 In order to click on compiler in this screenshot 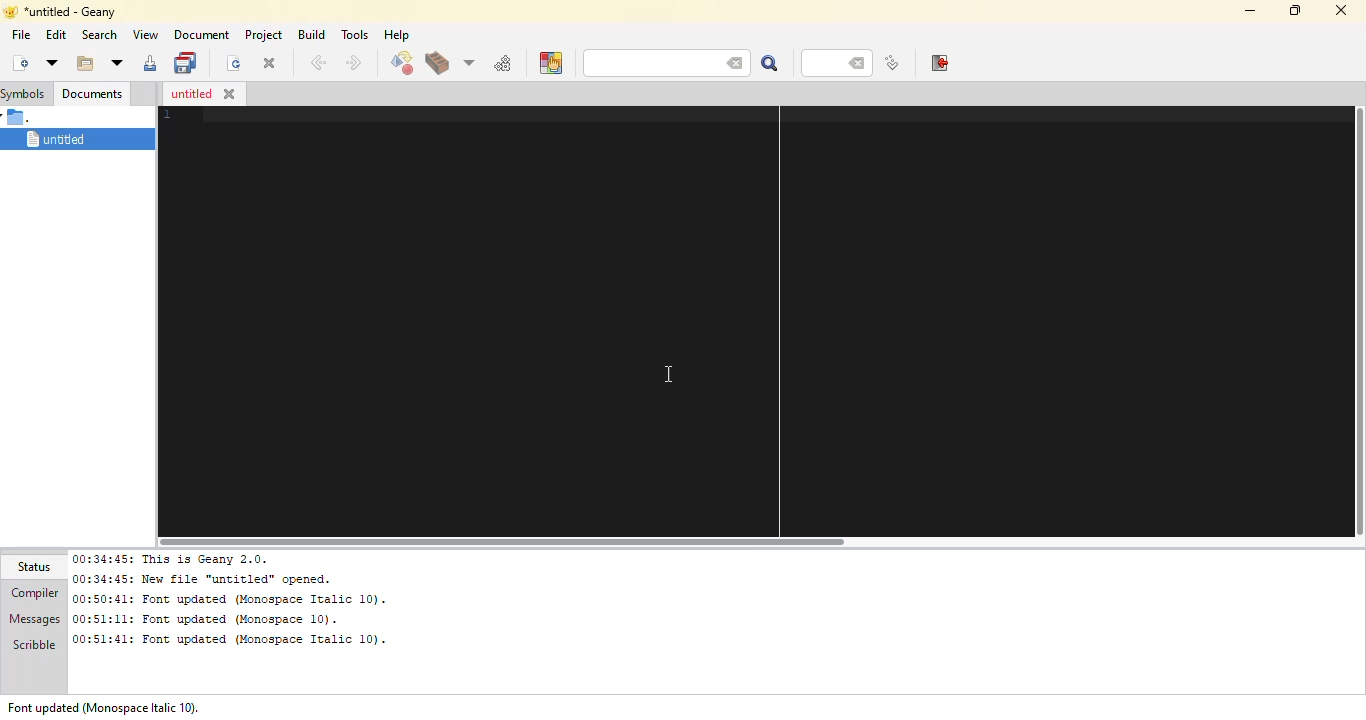, I will do `click(34, 593)`.